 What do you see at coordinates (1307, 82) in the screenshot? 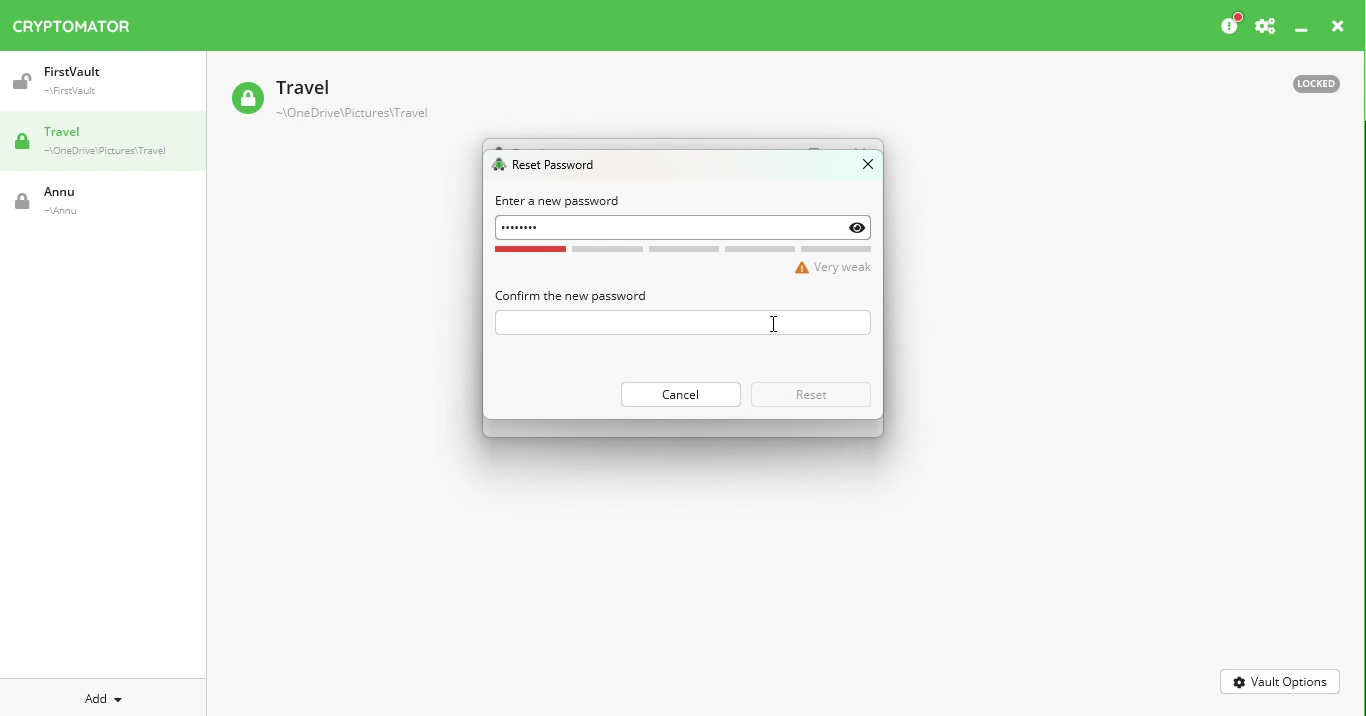
I see `Locked` at bounding box center [1307, 82].